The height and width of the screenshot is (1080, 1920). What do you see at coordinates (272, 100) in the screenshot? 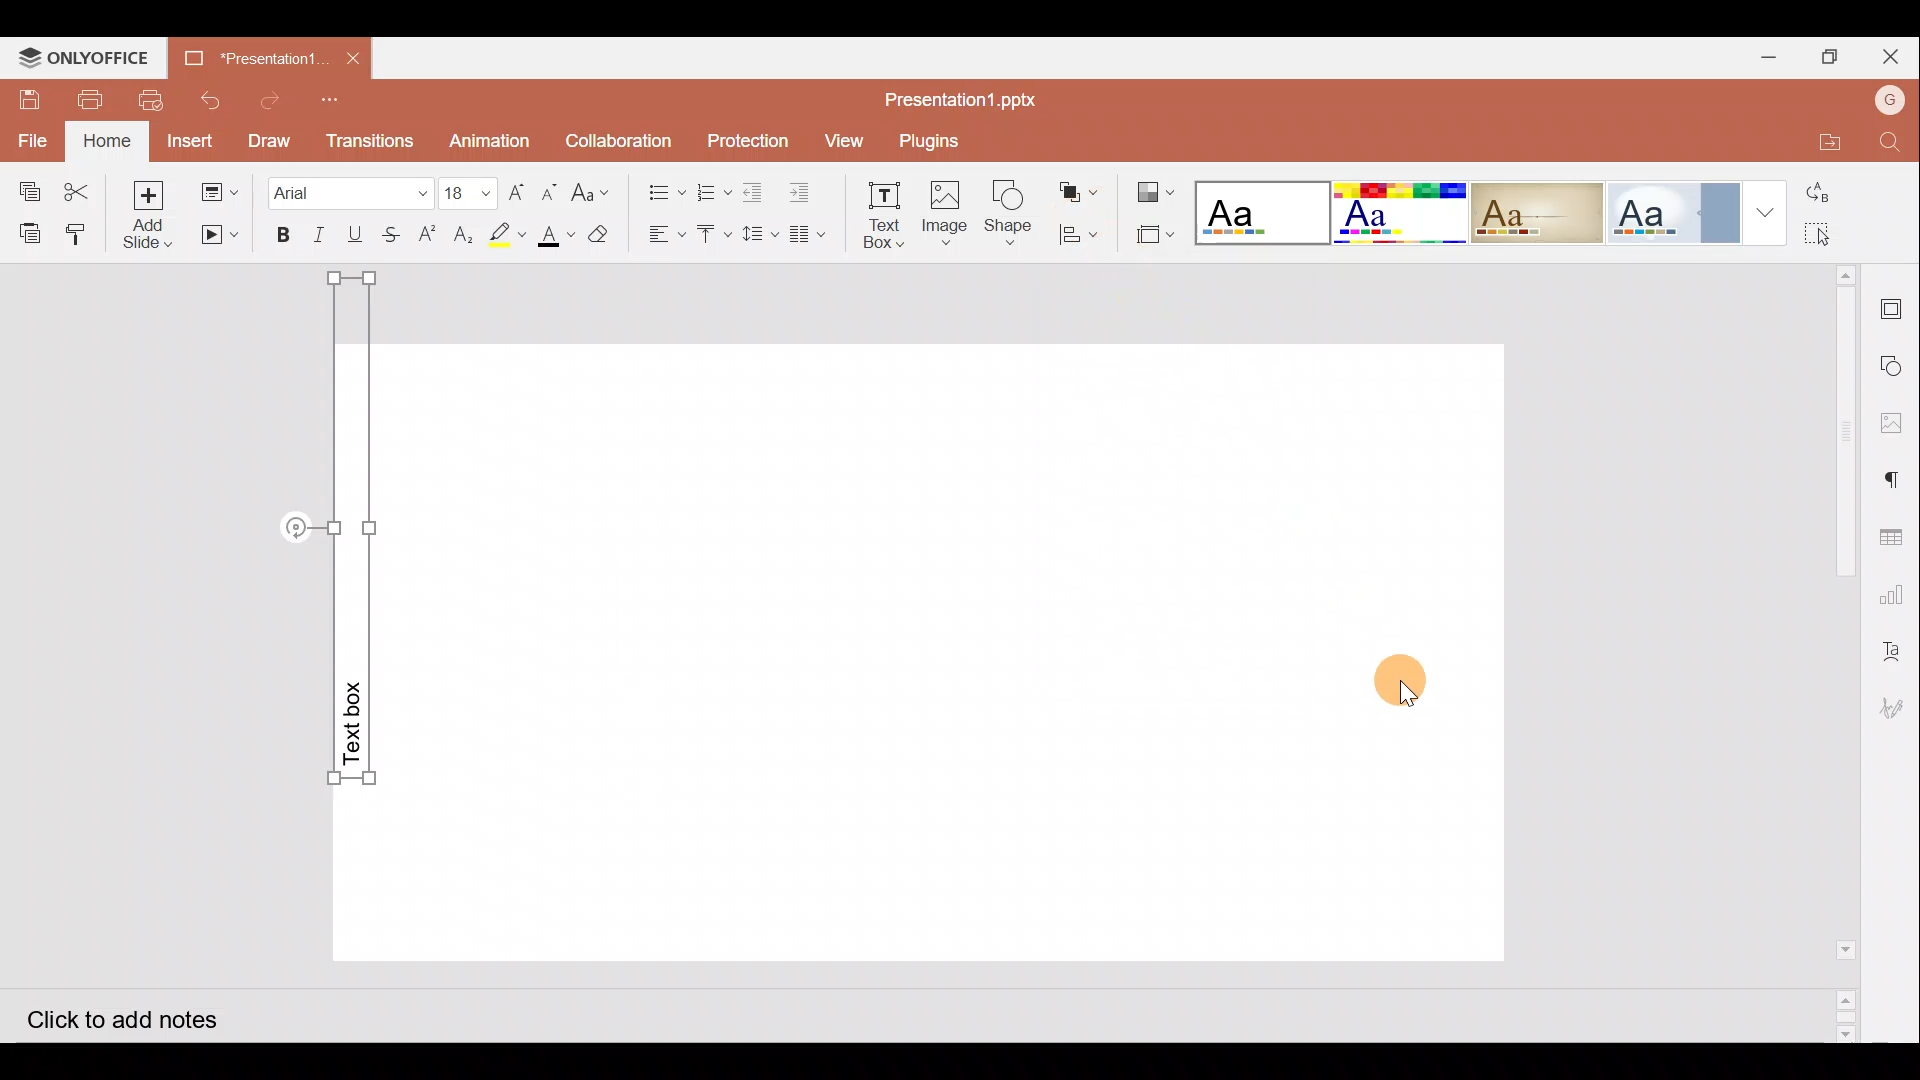
I see `Redo` at bounding box center [272, 100].